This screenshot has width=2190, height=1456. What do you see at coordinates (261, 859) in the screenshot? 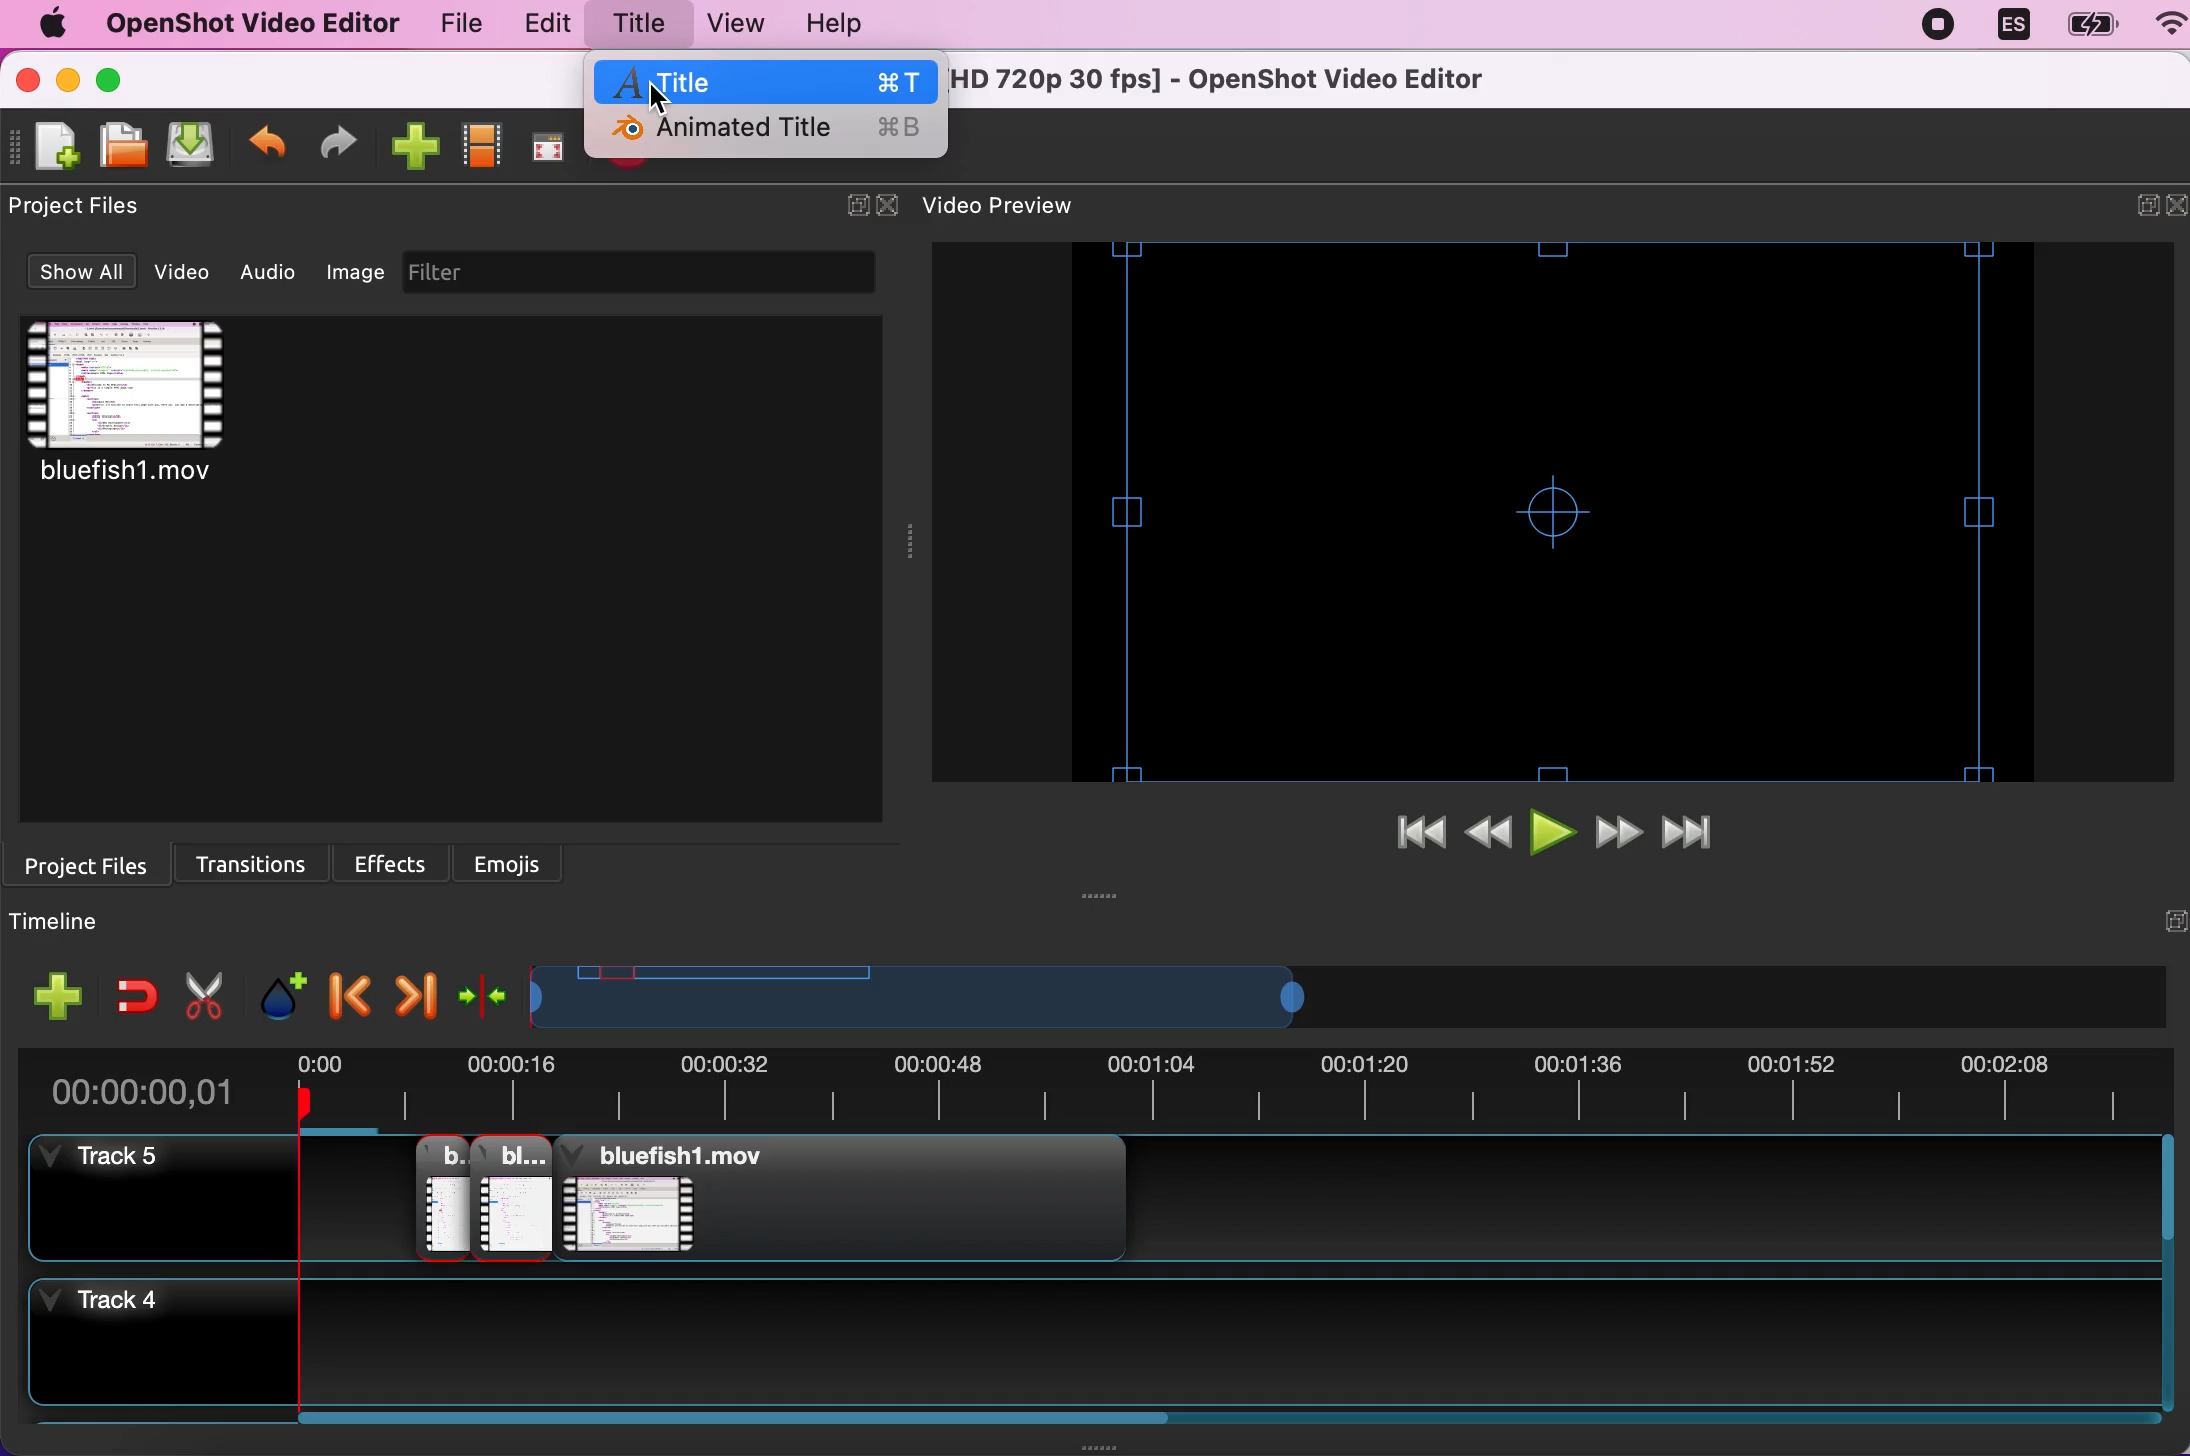
I see `transitions` at bounding box center [261, 859].